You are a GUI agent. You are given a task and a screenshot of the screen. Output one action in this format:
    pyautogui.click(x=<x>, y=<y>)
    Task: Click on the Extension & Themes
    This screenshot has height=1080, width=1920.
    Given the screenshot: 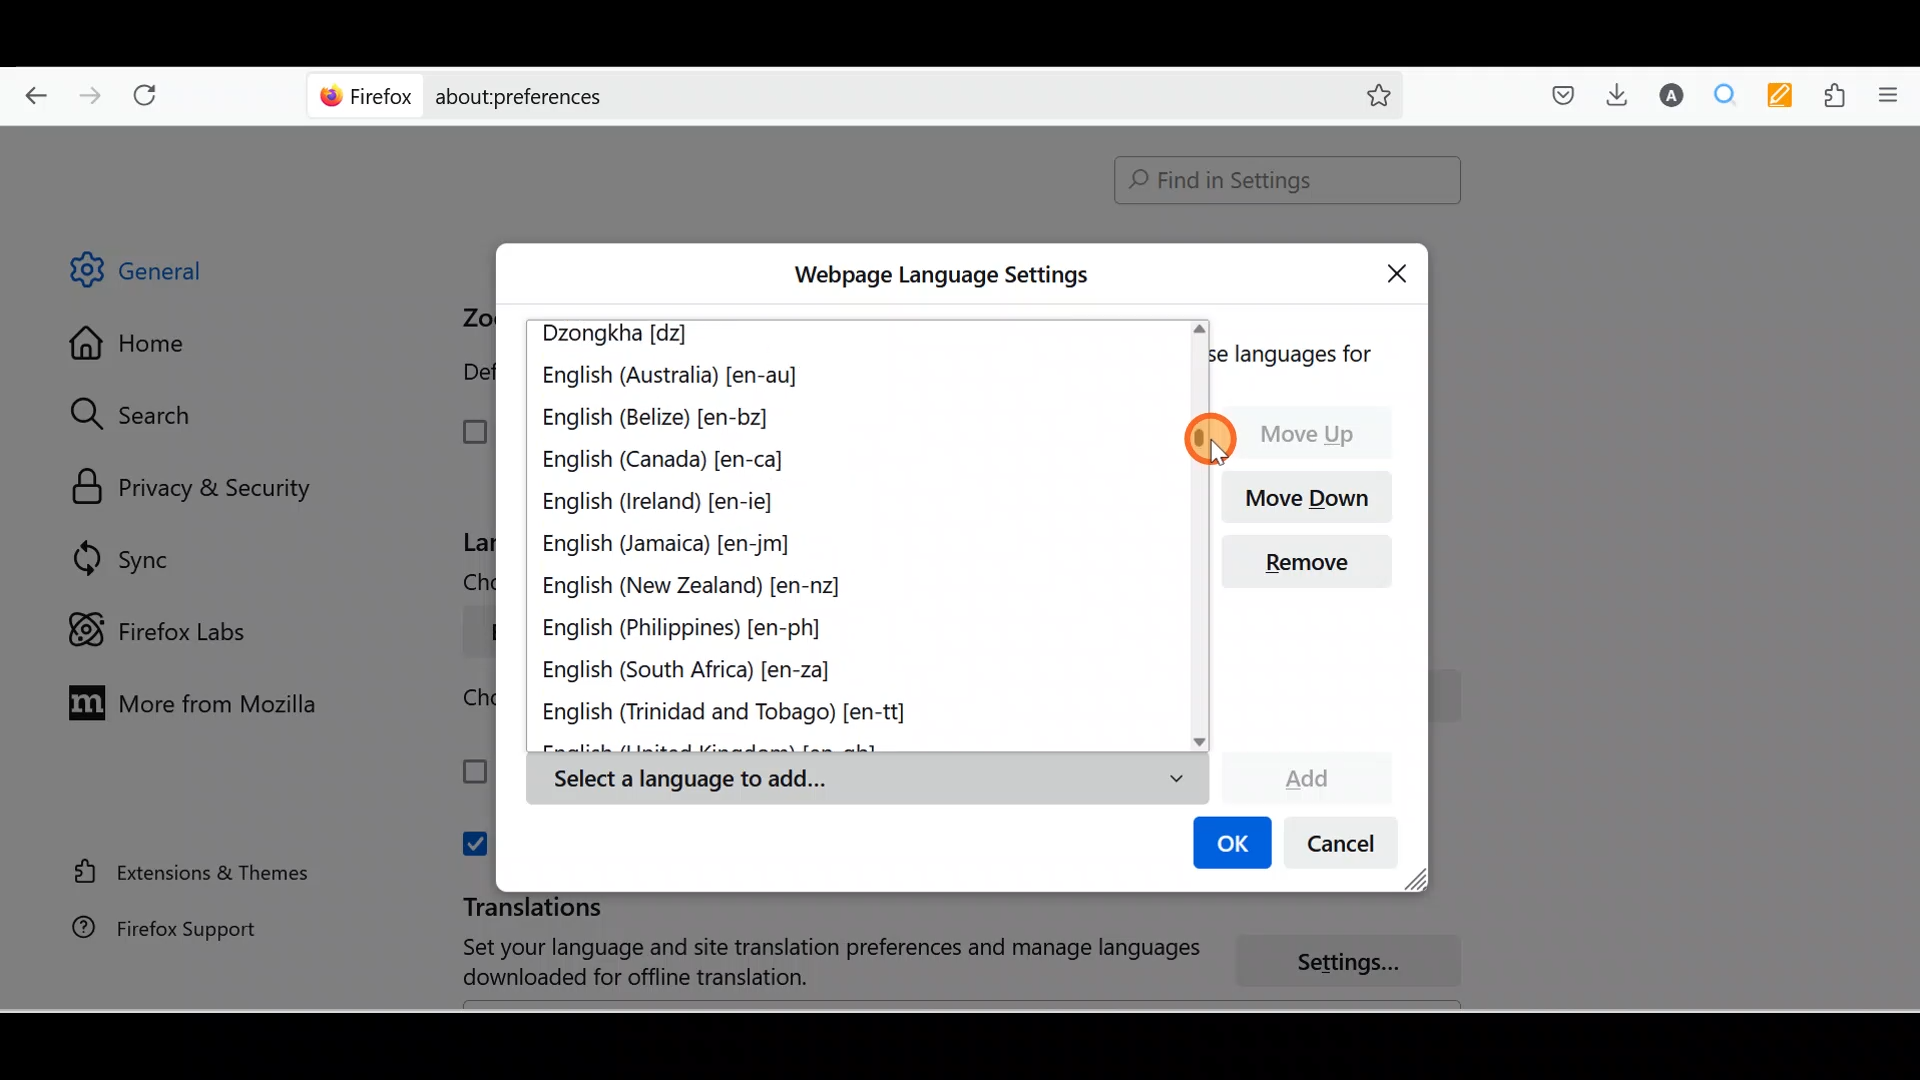 What is the action you would take?
    pyautogui.click(x=182, y=871)
    